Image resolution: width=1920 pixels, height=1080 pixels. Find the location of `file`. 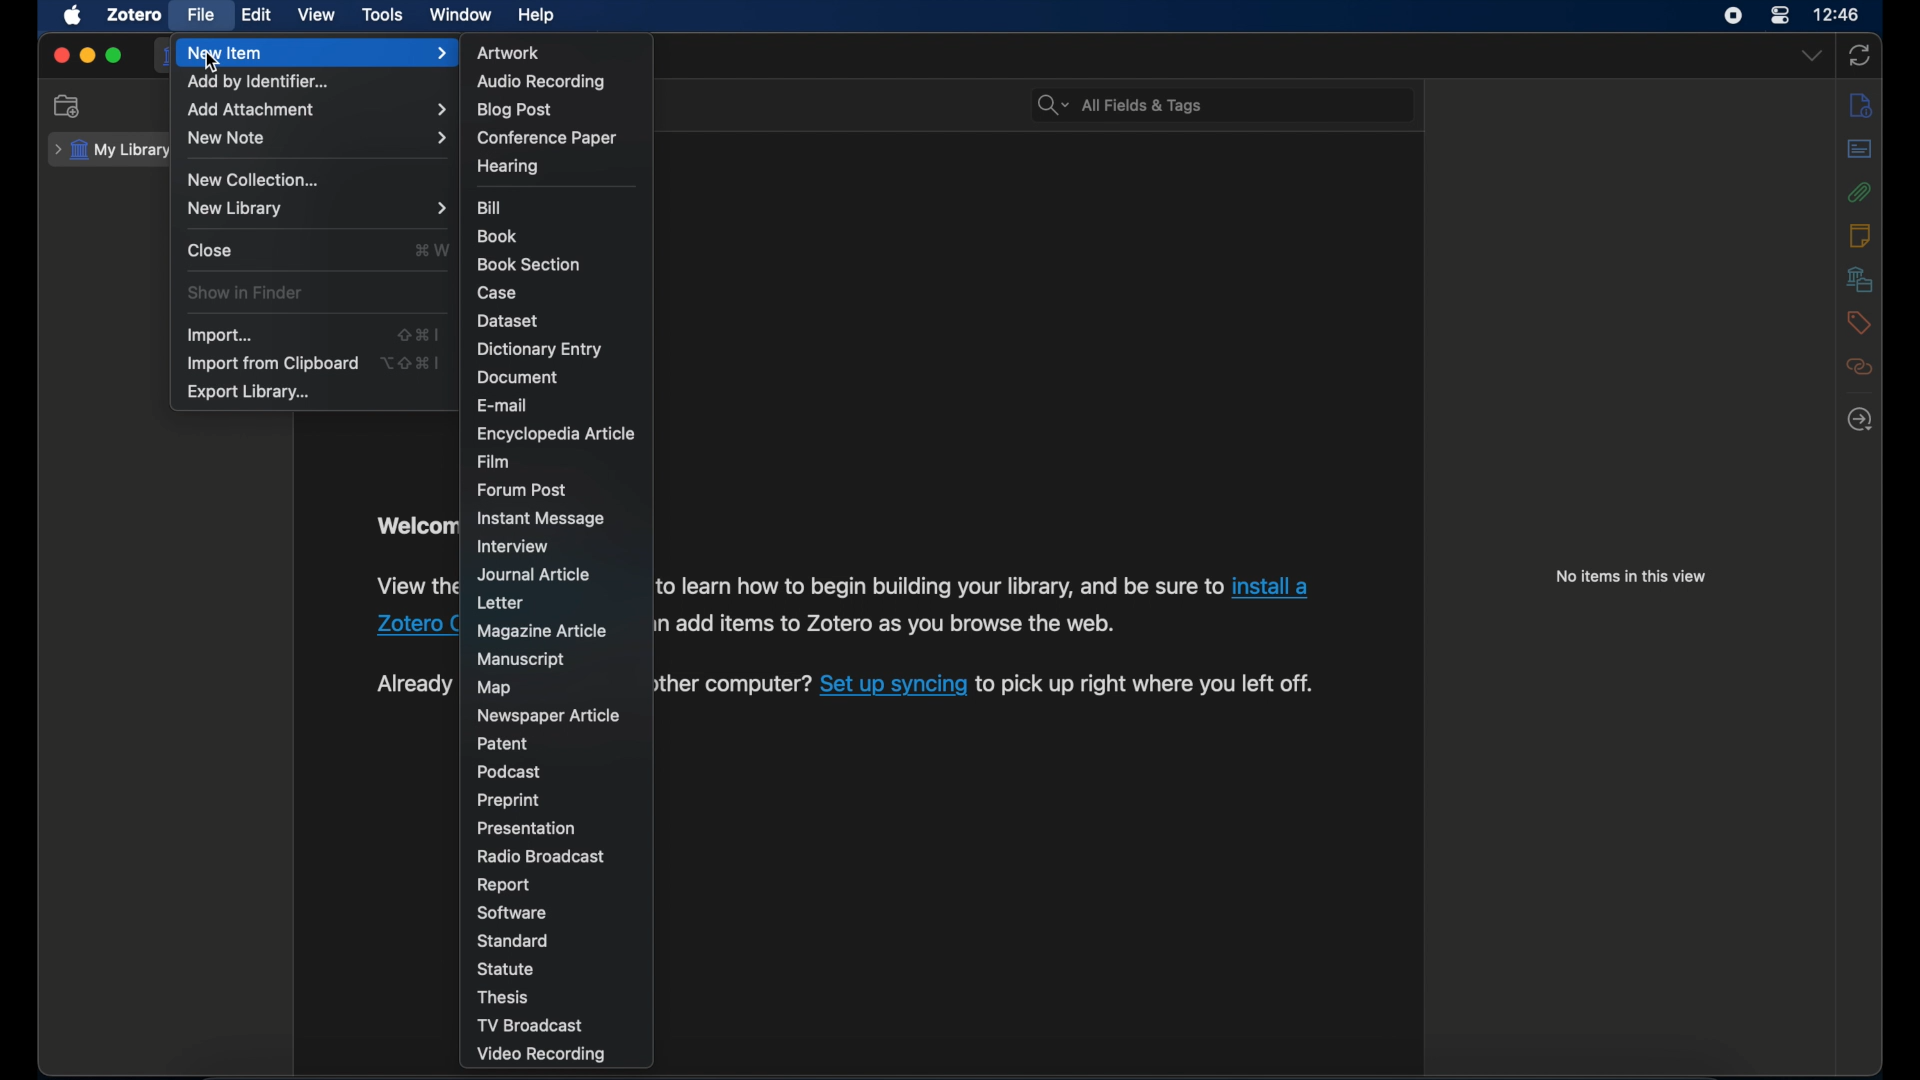

file is located at coordinates (202, 15).